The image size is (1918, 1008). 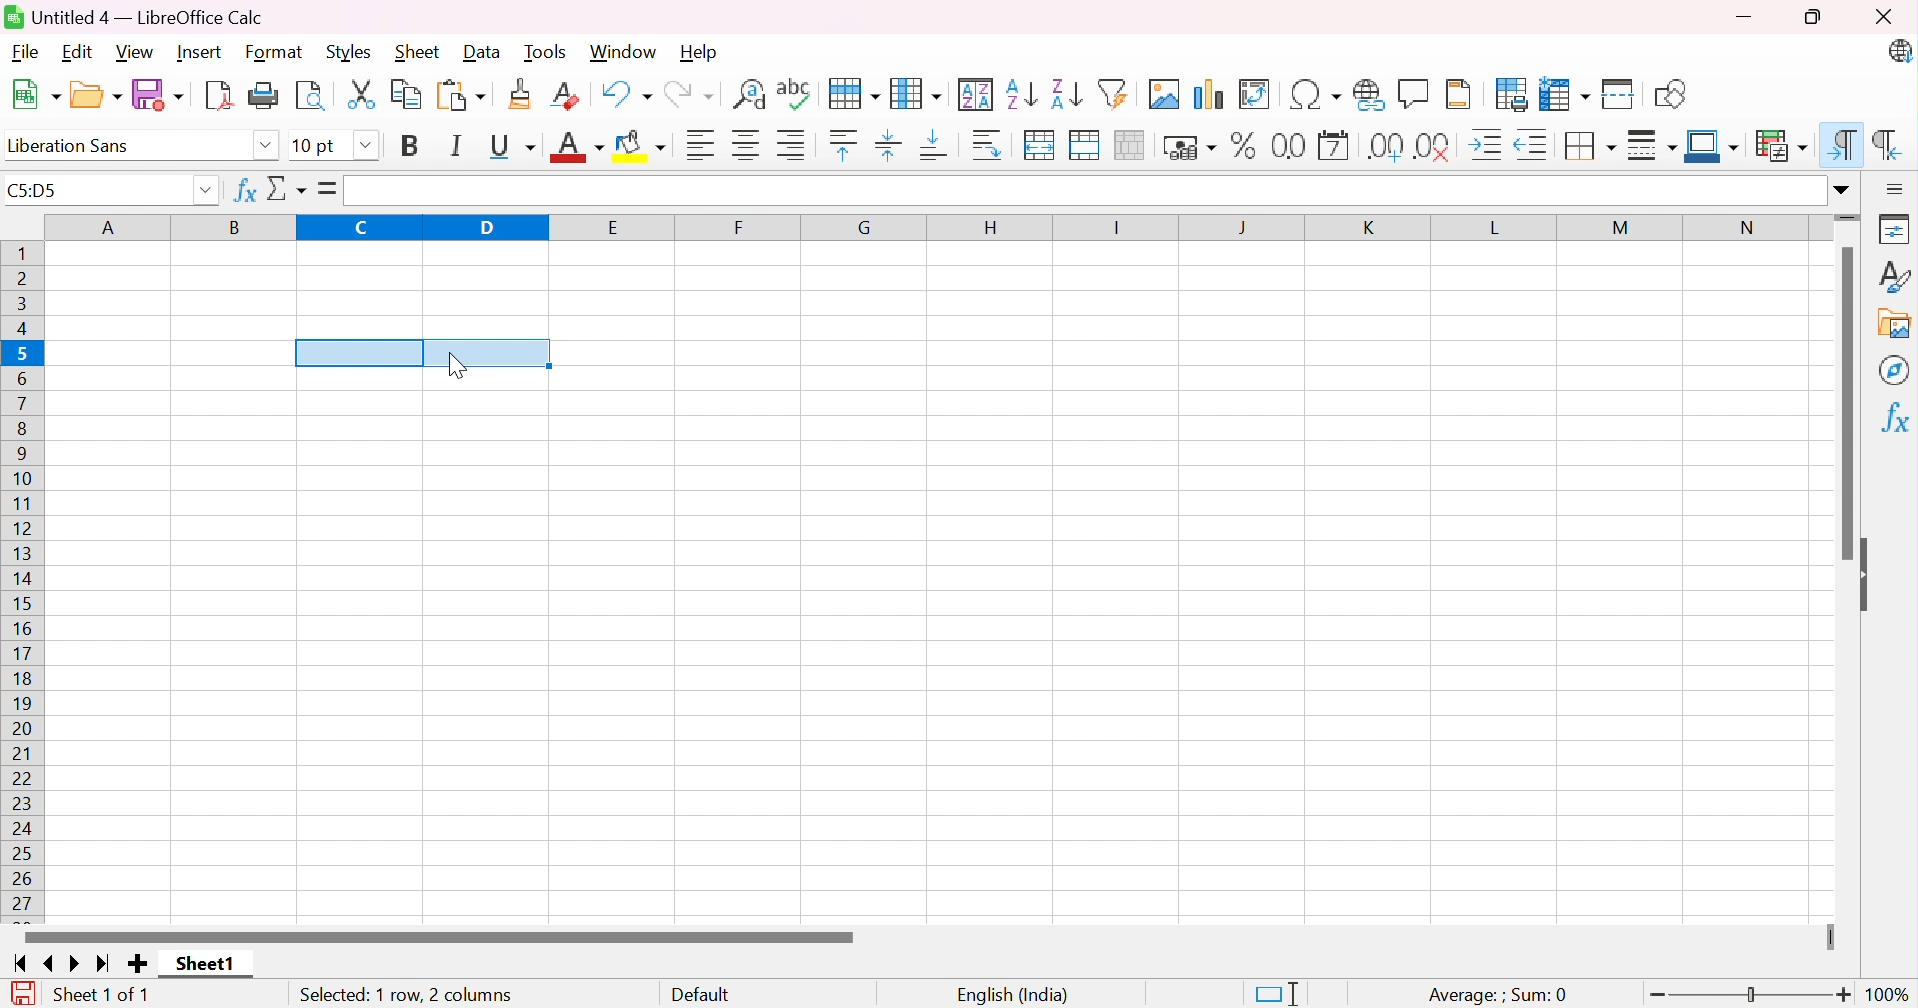 What do you see at coordinates (794, 94) in the screenshot?
I see `Spelling` at bounding box center [794, 94].